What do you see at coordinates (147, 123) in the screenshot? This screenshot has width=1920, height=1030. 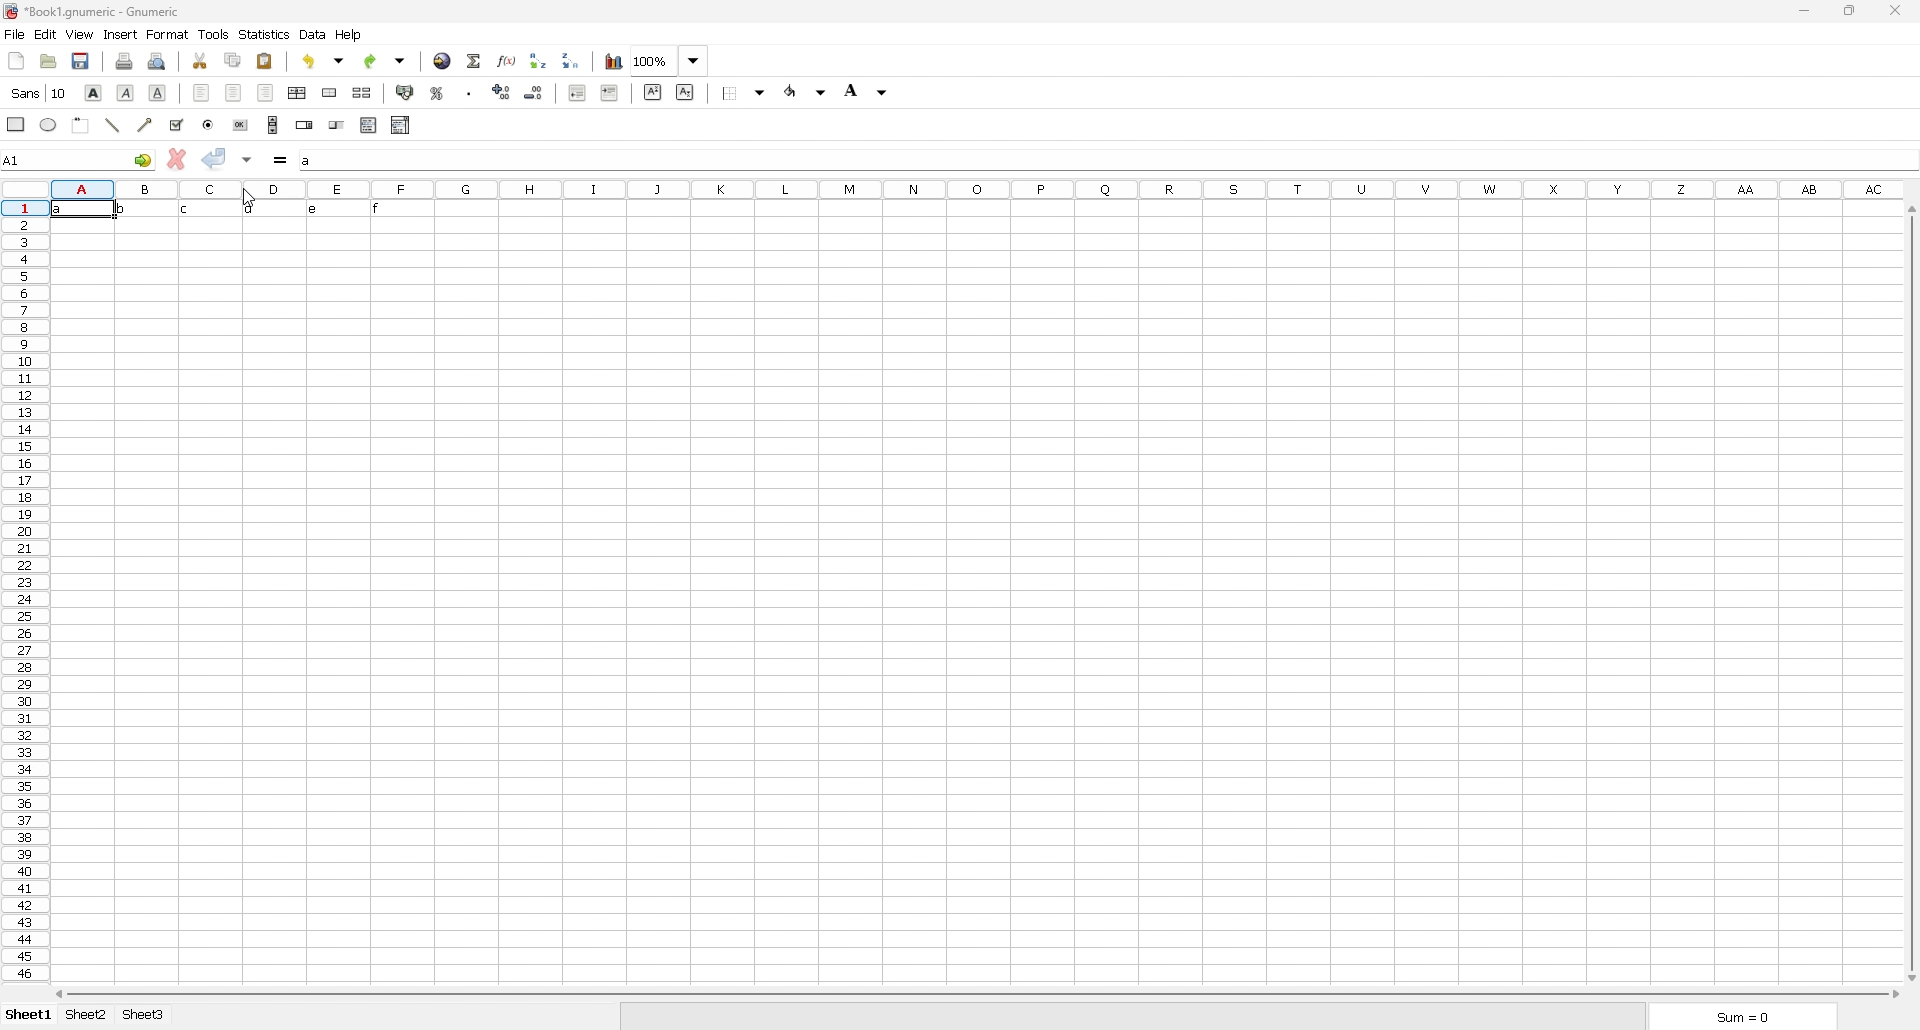 I see `arrowed line` at bounding box center [147, 123].